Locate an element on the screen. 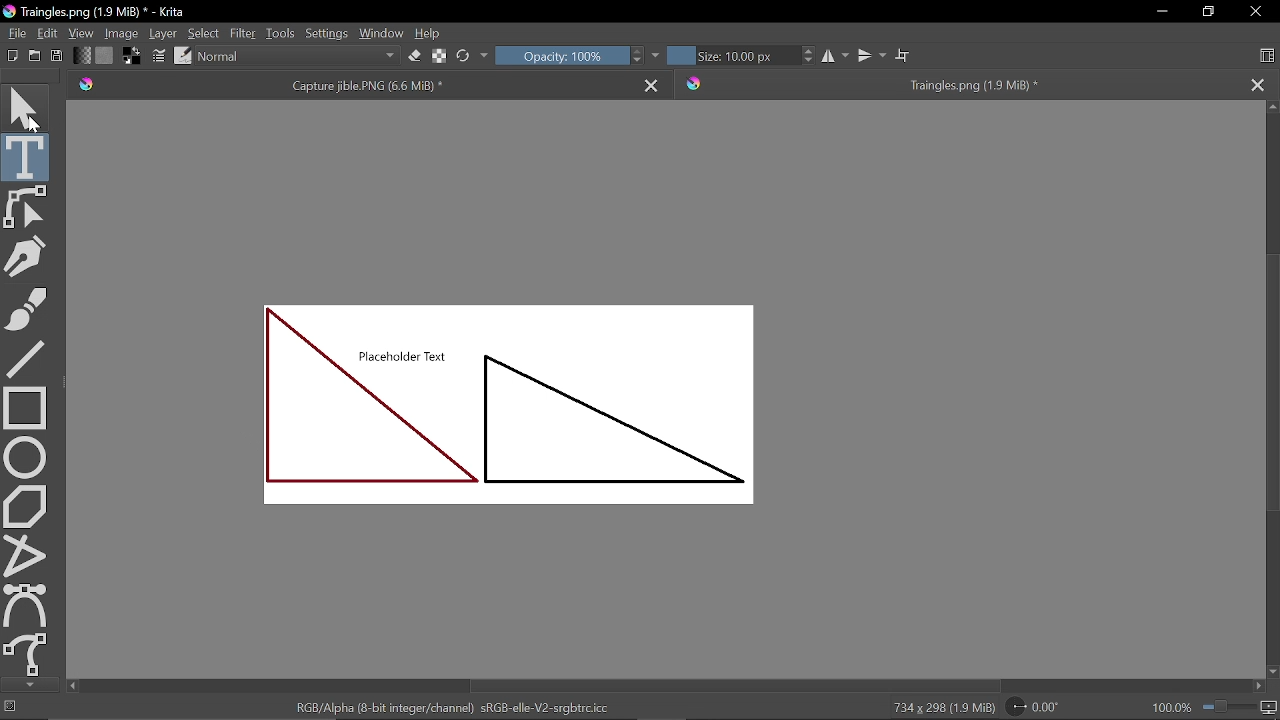 This screenshot has width=1280, height=720. Close is located at coordinates (1255, 13).